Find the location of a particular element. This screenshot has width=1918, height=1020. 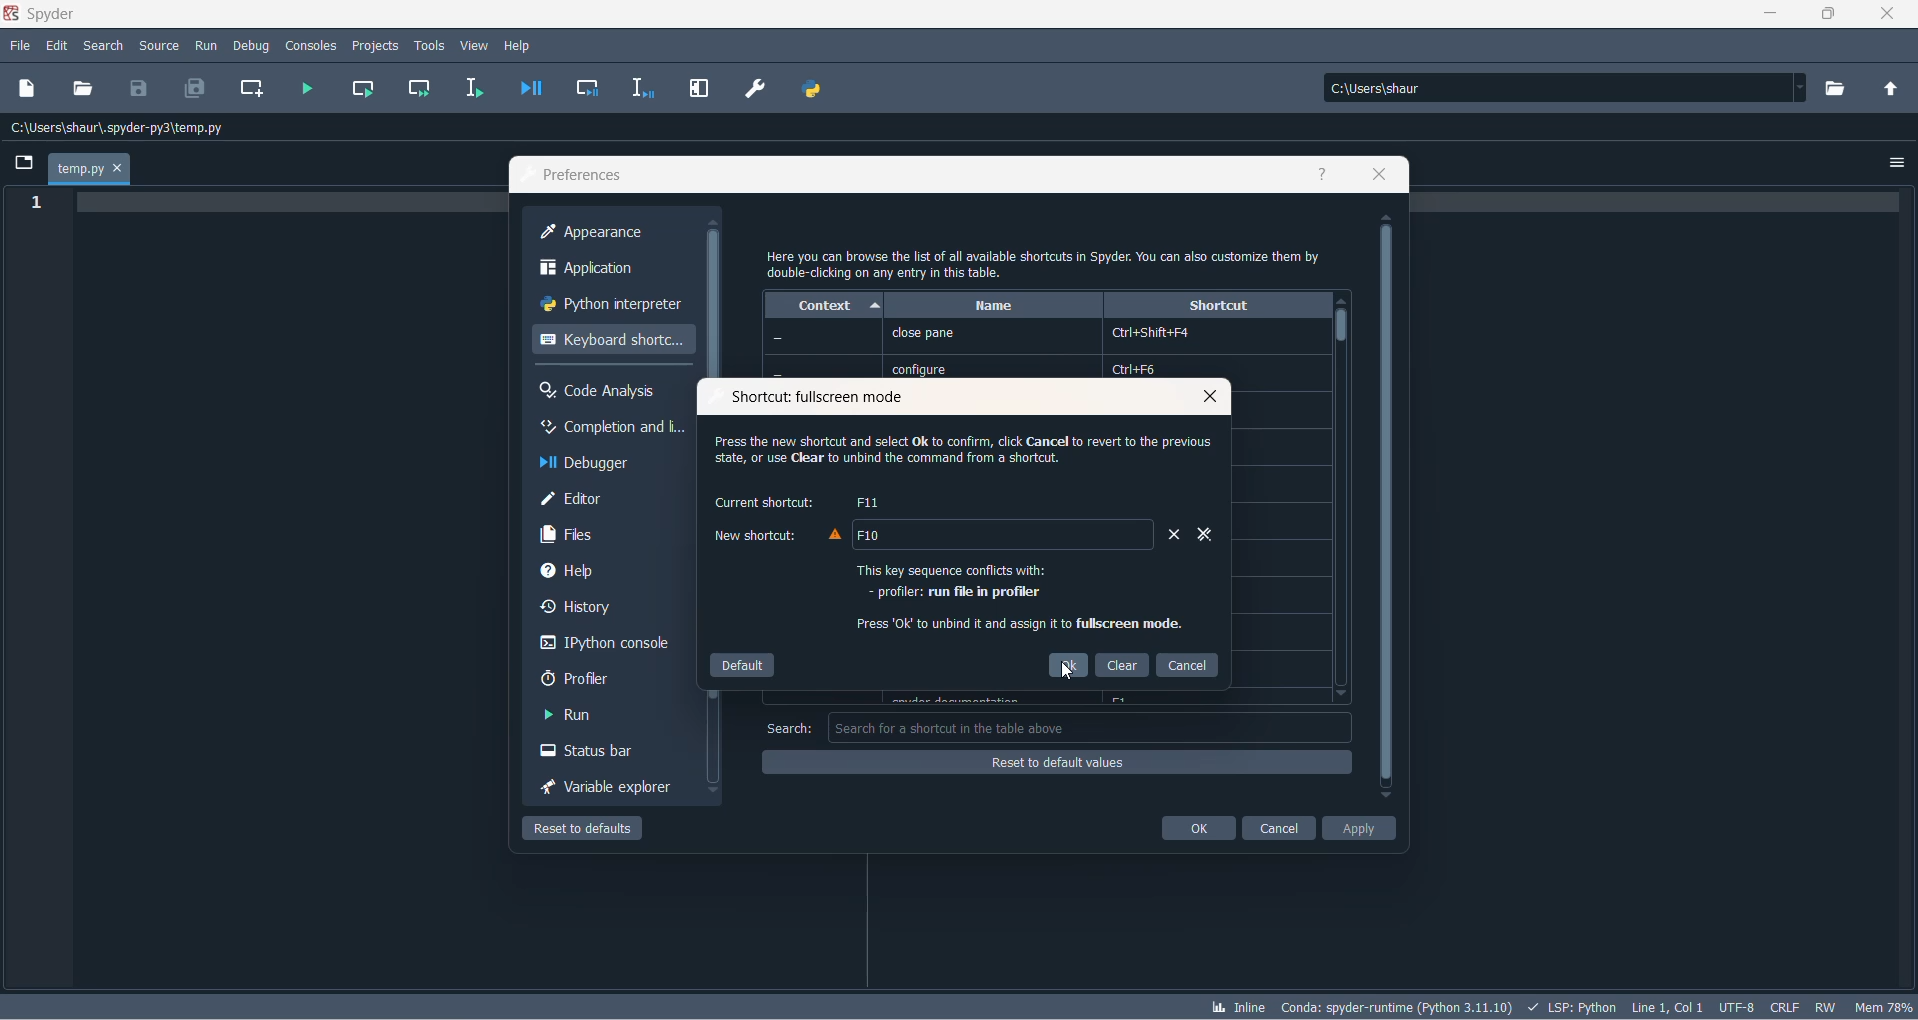

files is located at coordinates (614, 535).